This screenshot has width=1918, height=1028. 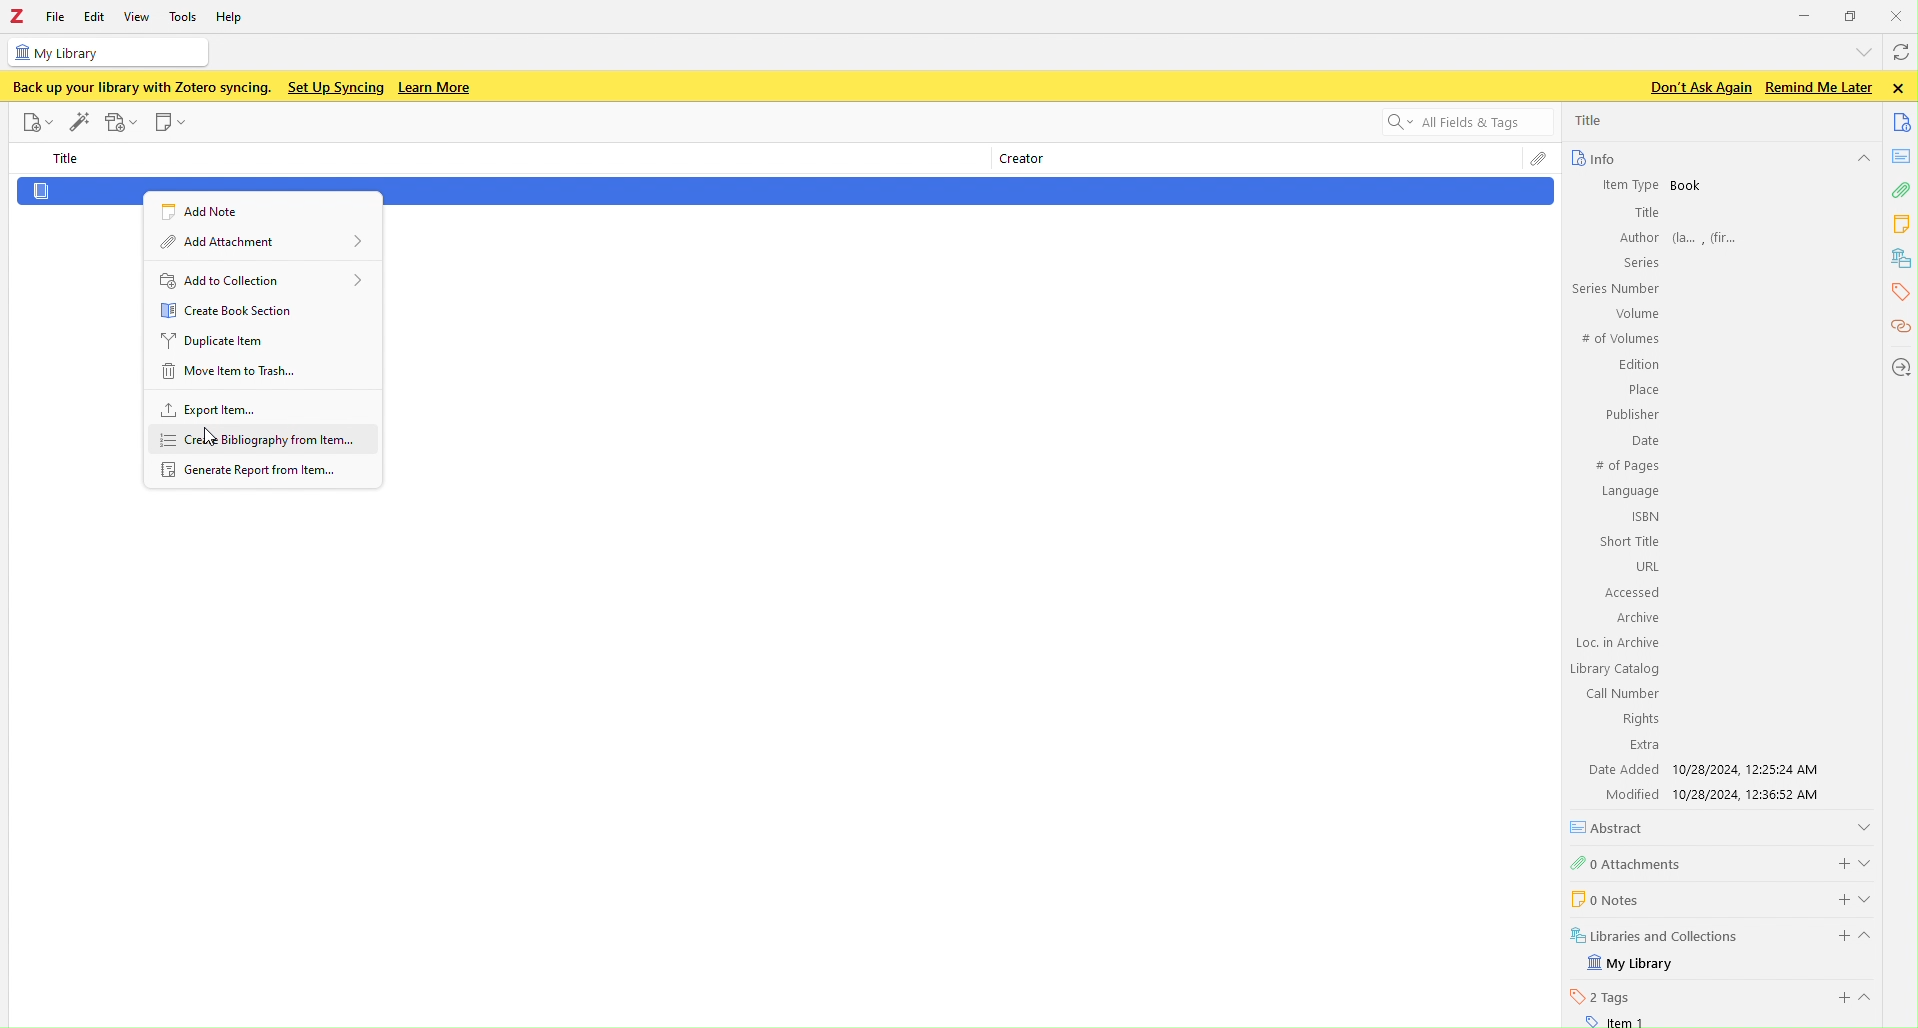 I want to click on Help, so click(x=235, y=19).